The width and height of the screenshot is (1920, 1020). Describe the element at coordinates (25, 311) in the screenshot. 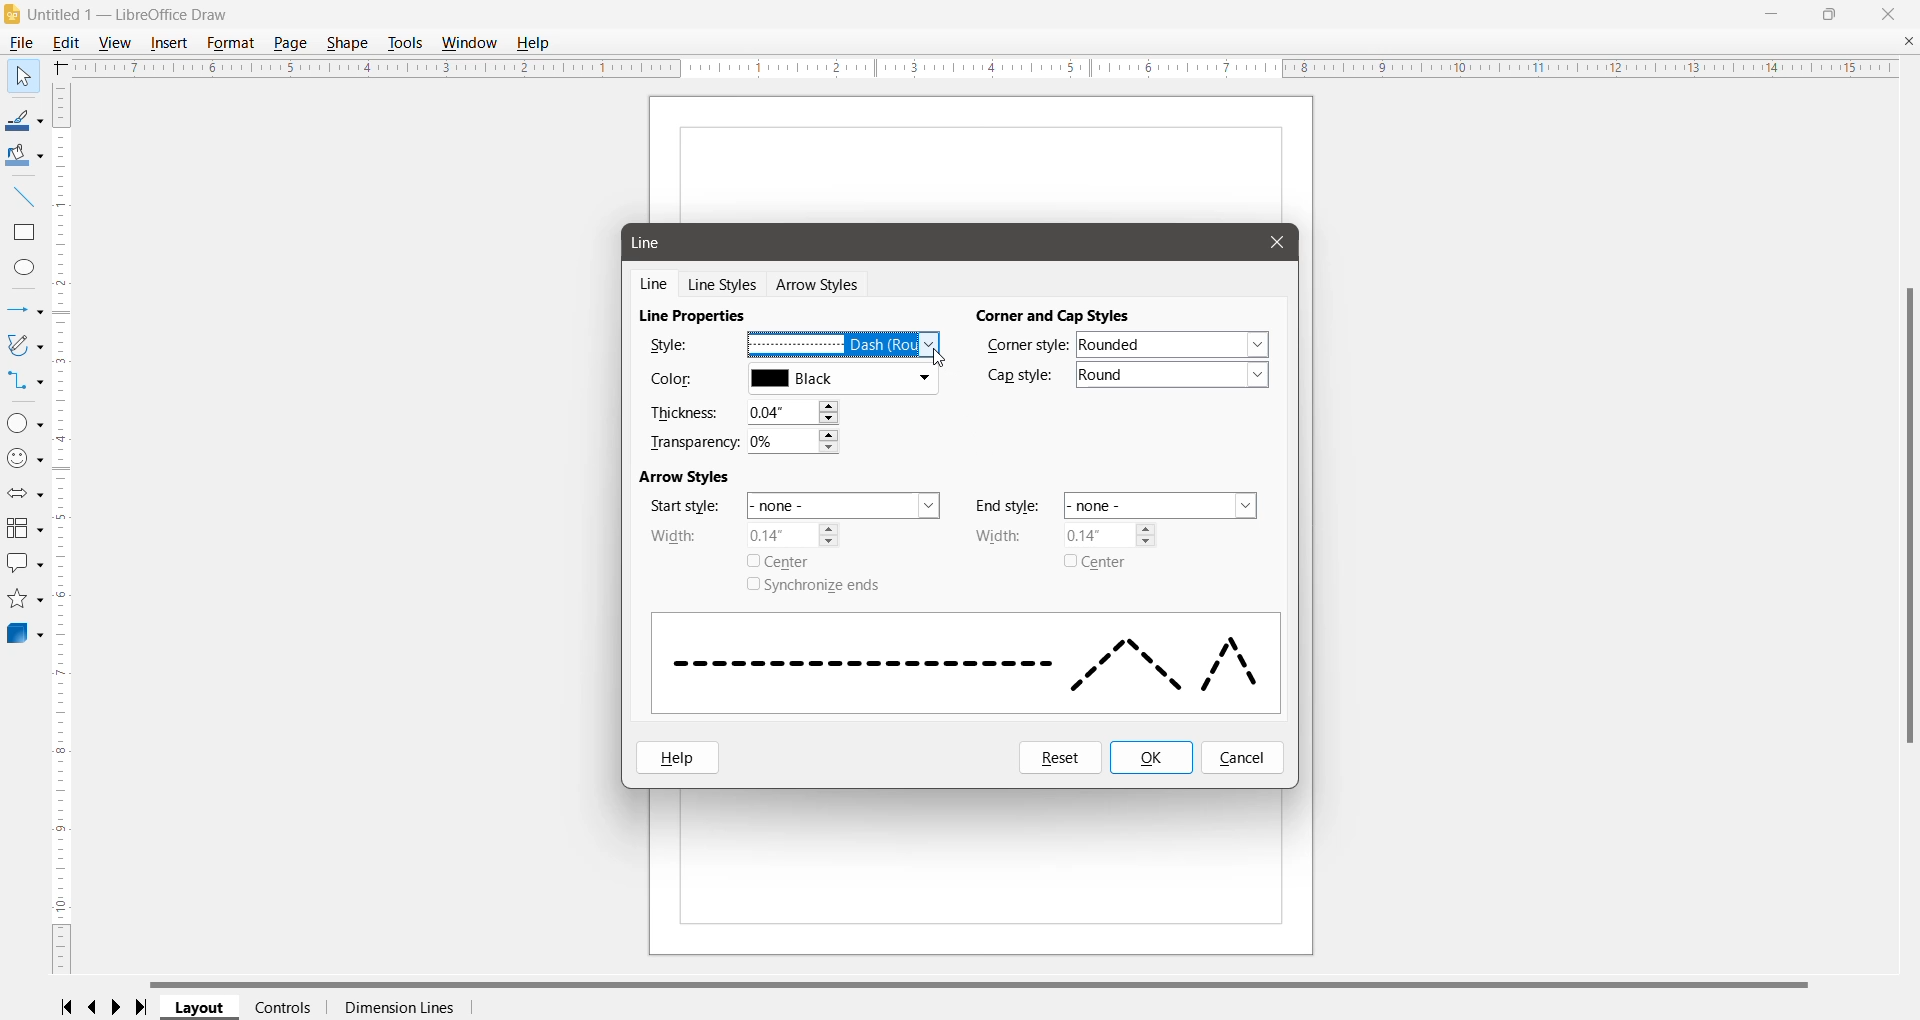

I see `Lines and Arrows` at that location.